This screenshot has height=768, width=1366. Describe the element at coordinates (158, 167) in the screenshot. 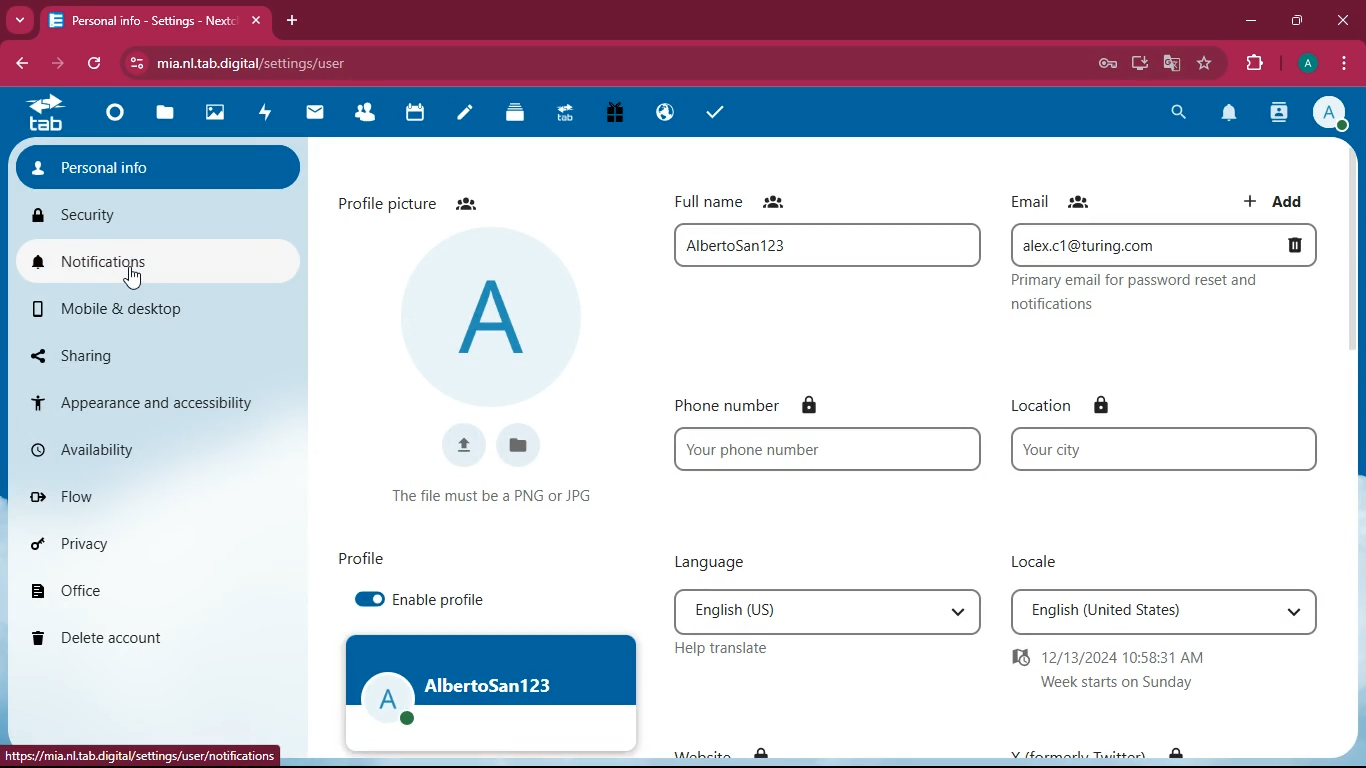

I see `personal` at that location.